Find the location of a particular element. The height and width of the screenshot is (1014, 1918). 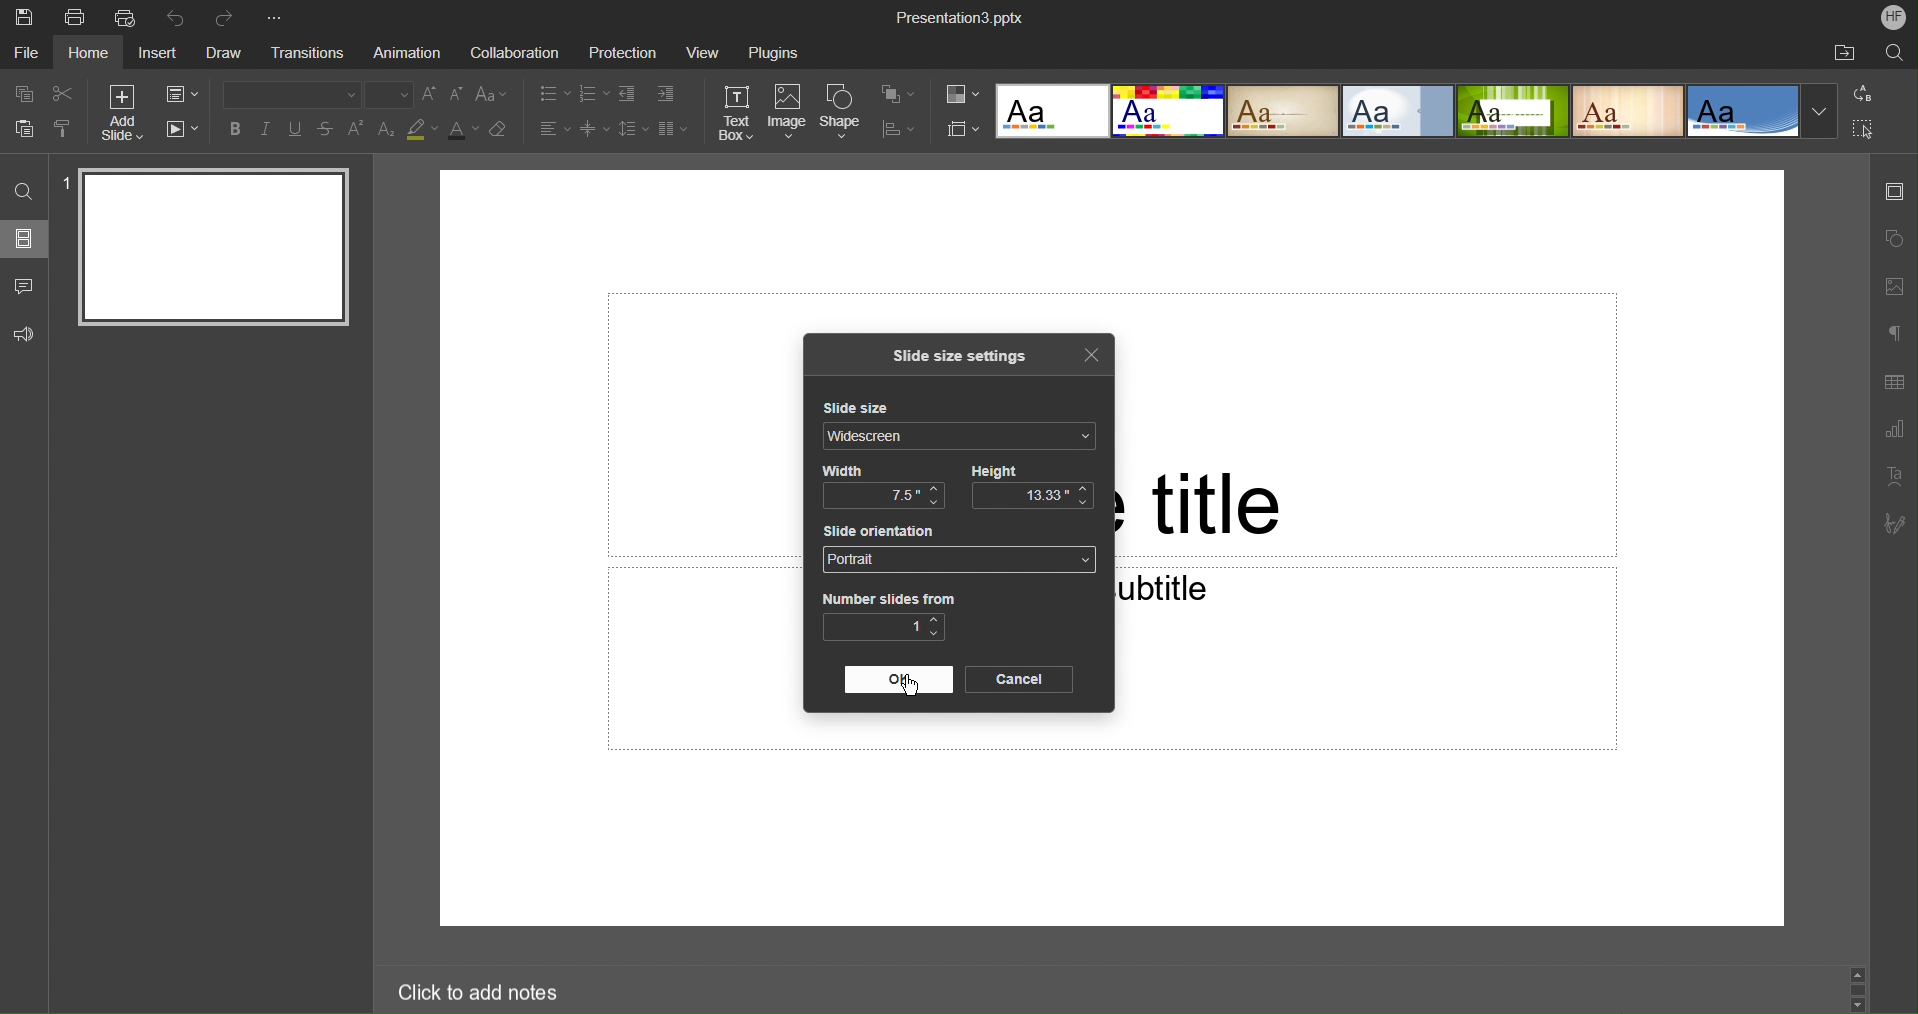

Find is located at coordinates (23, 191).